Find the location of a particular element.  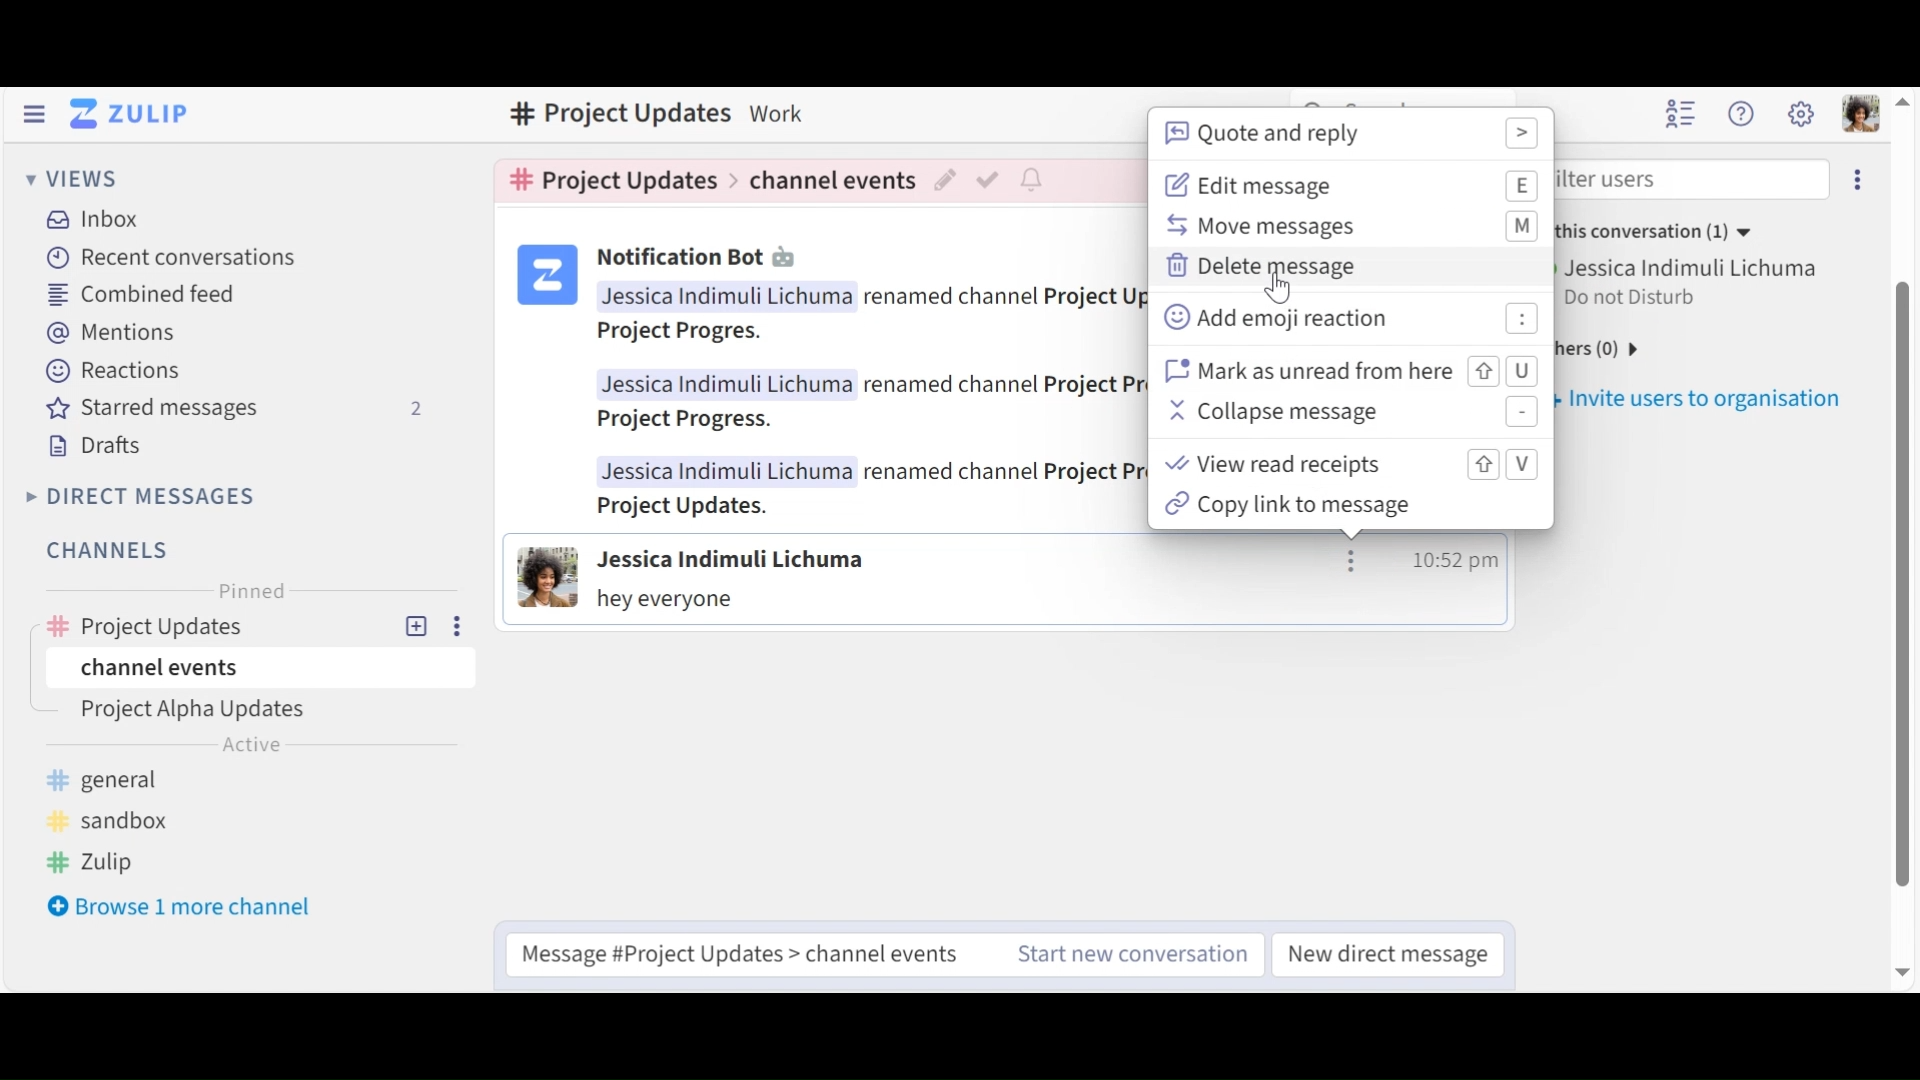

Quote and reply is located at coordinates (1347, 129).